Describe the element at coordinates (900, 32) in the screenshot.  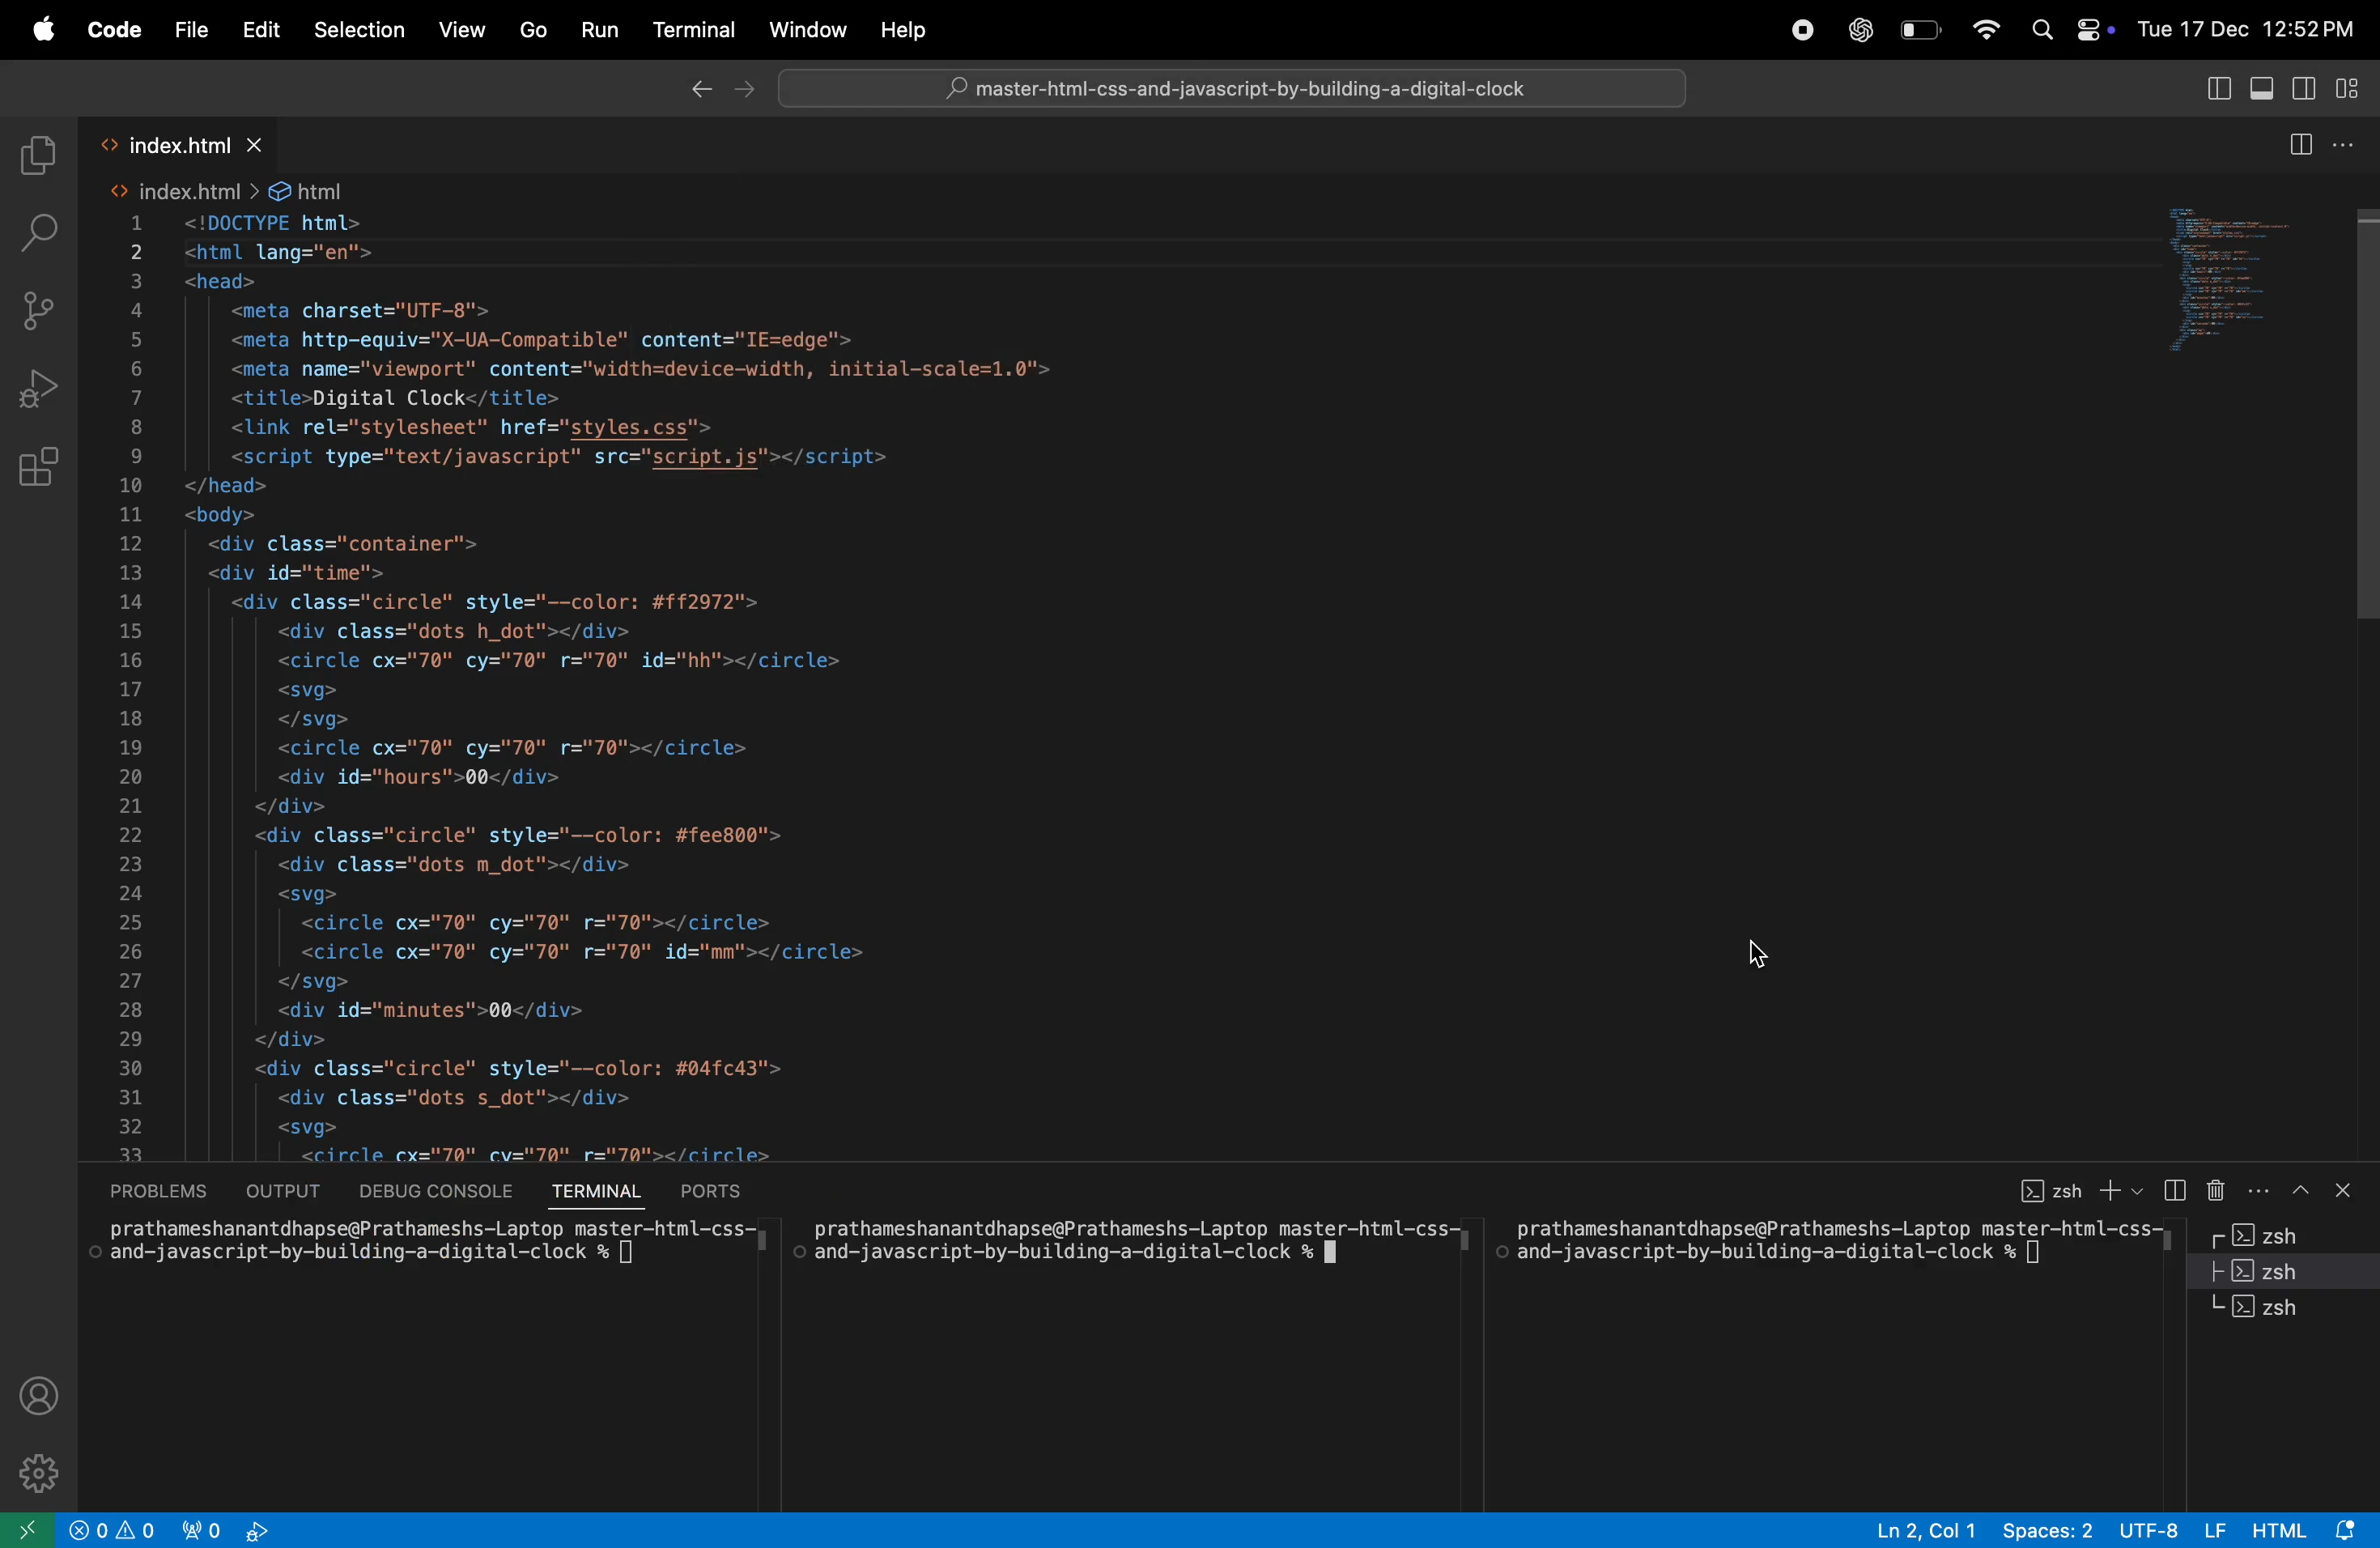
I see `help` at that location.